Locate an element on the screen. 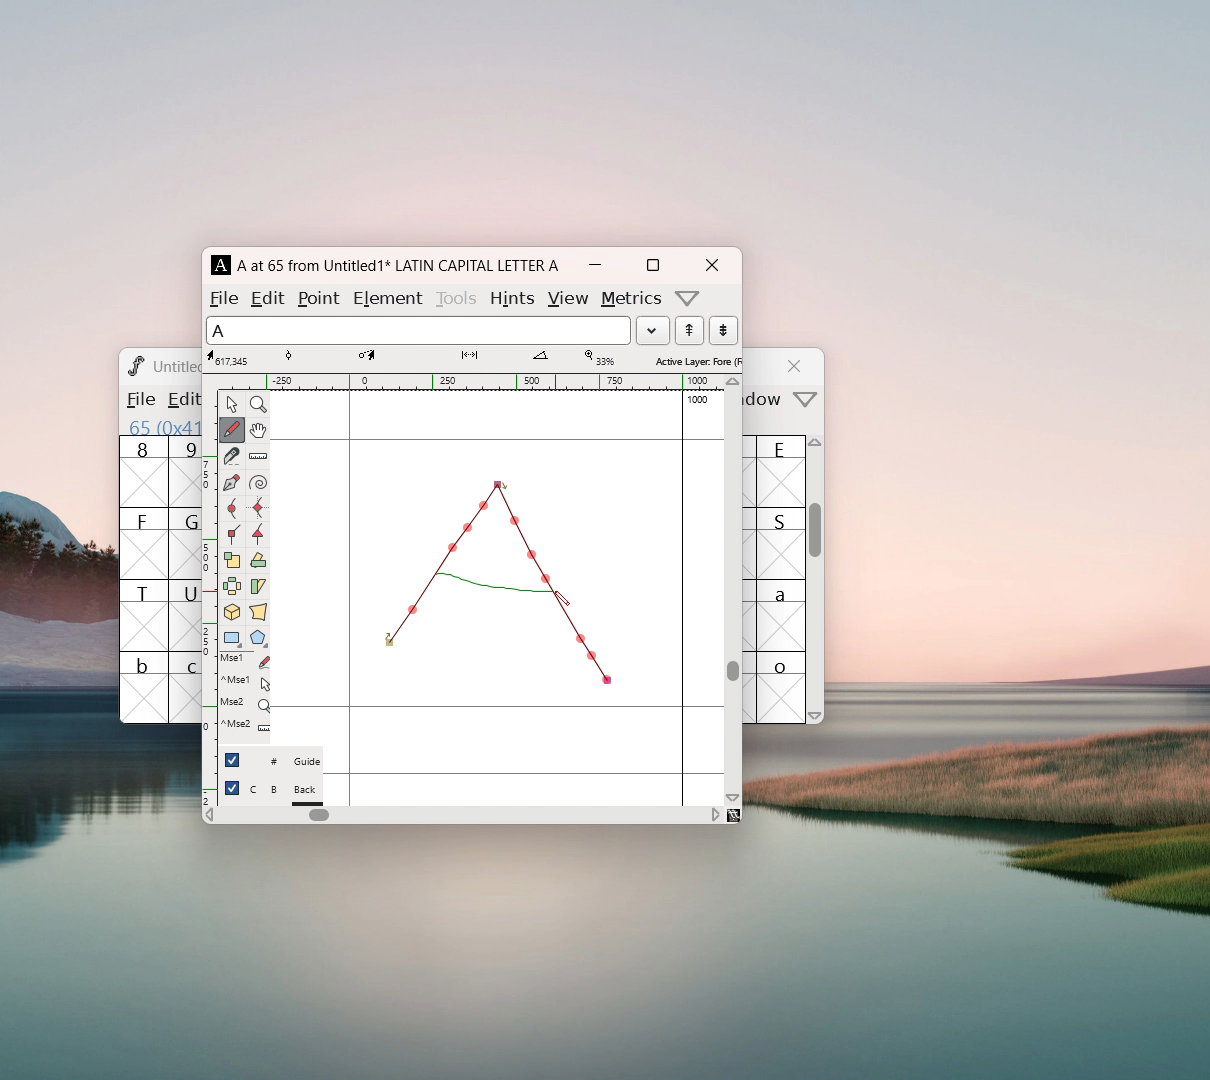  element is located at coordinates (387, 296).